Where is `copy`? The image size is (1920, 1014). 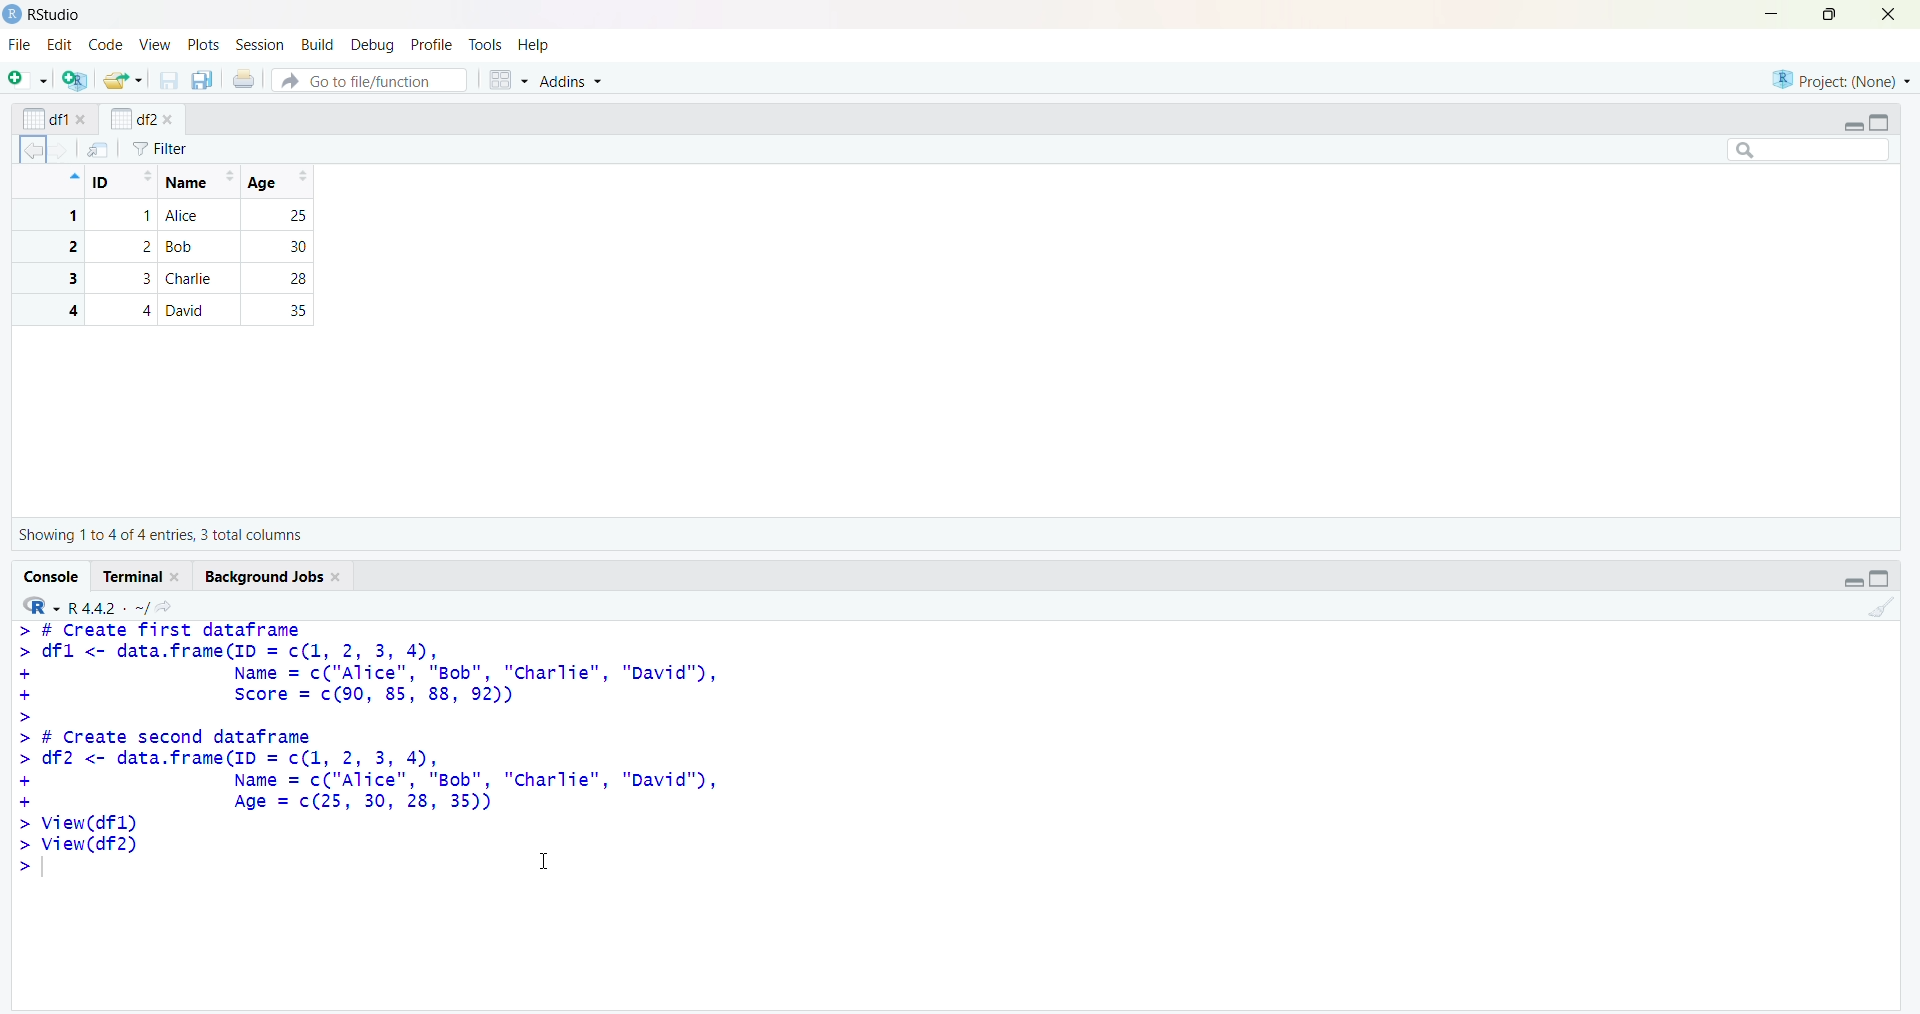 copy is located at coordinates (202, 80).